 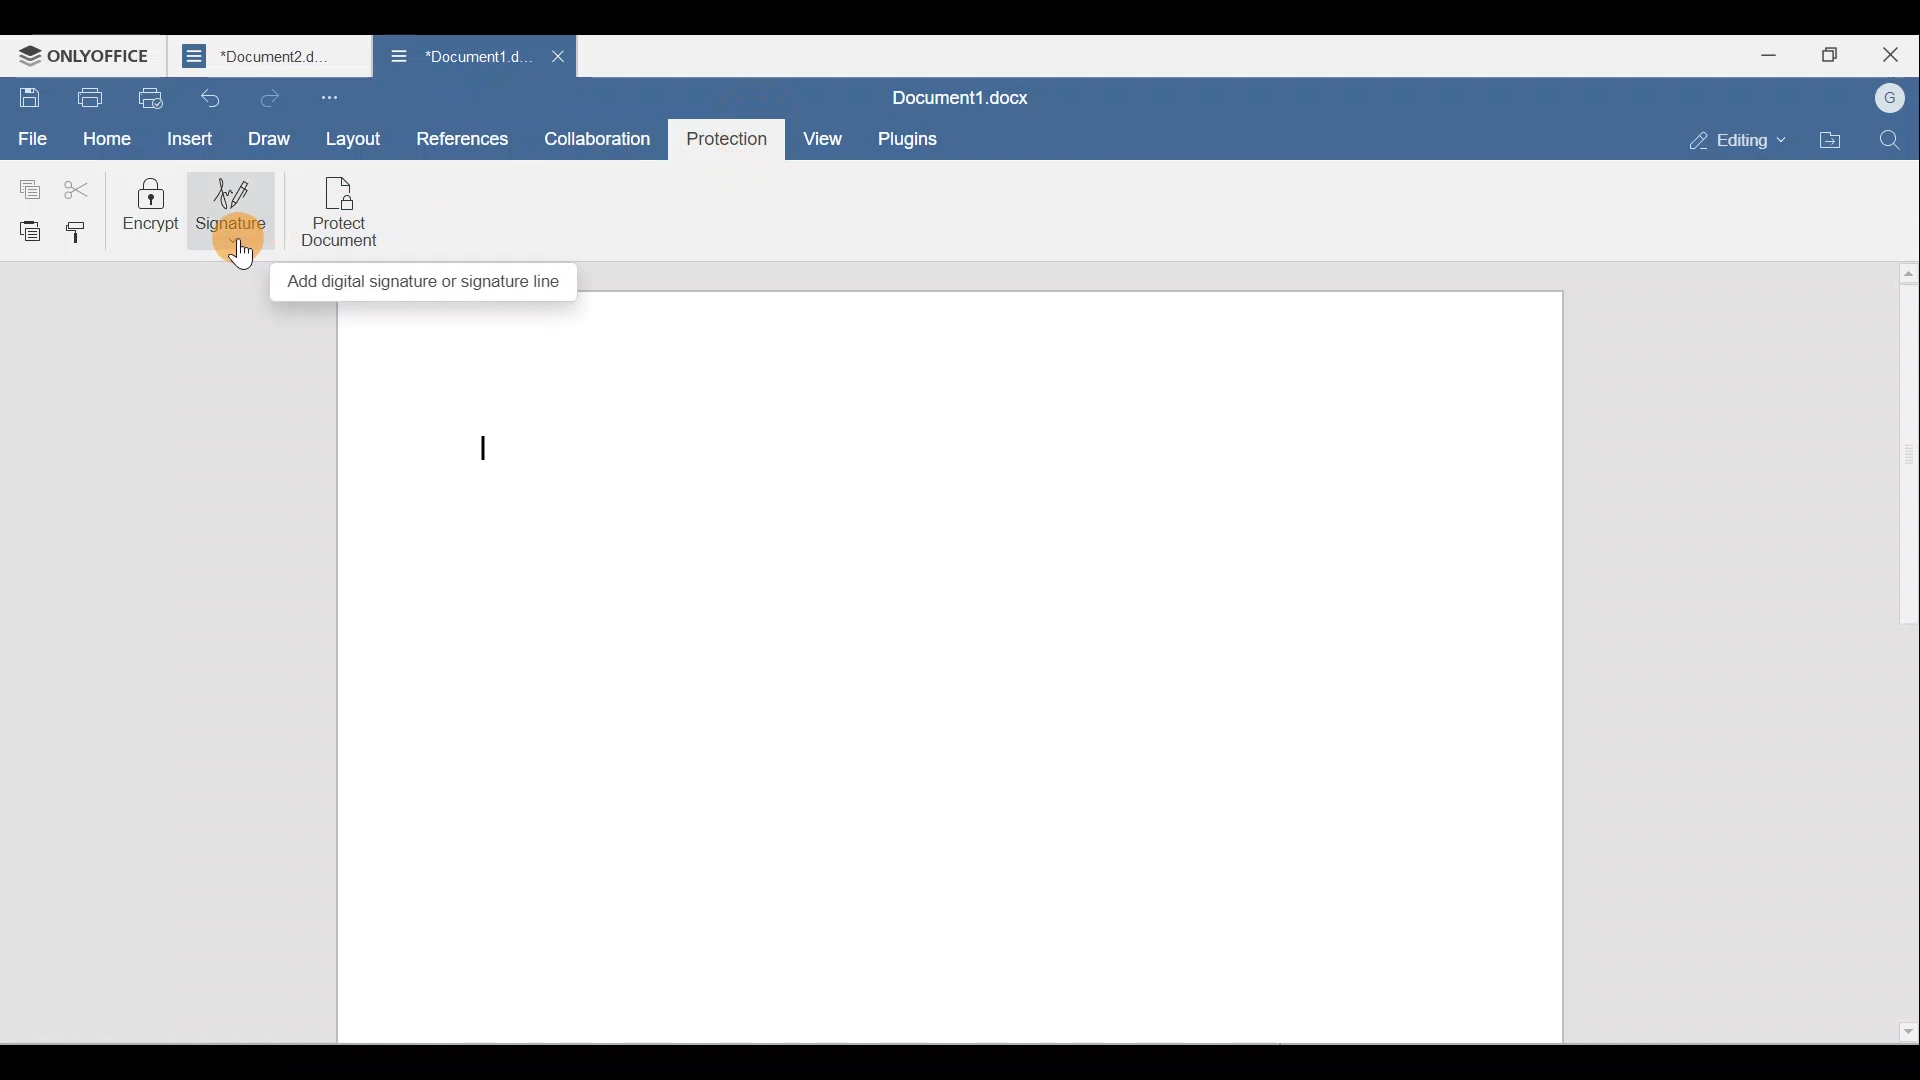 What do you see at coordinates (350, 135) in the screenshot?
I see `Layout` at bounding box center [350, 135].